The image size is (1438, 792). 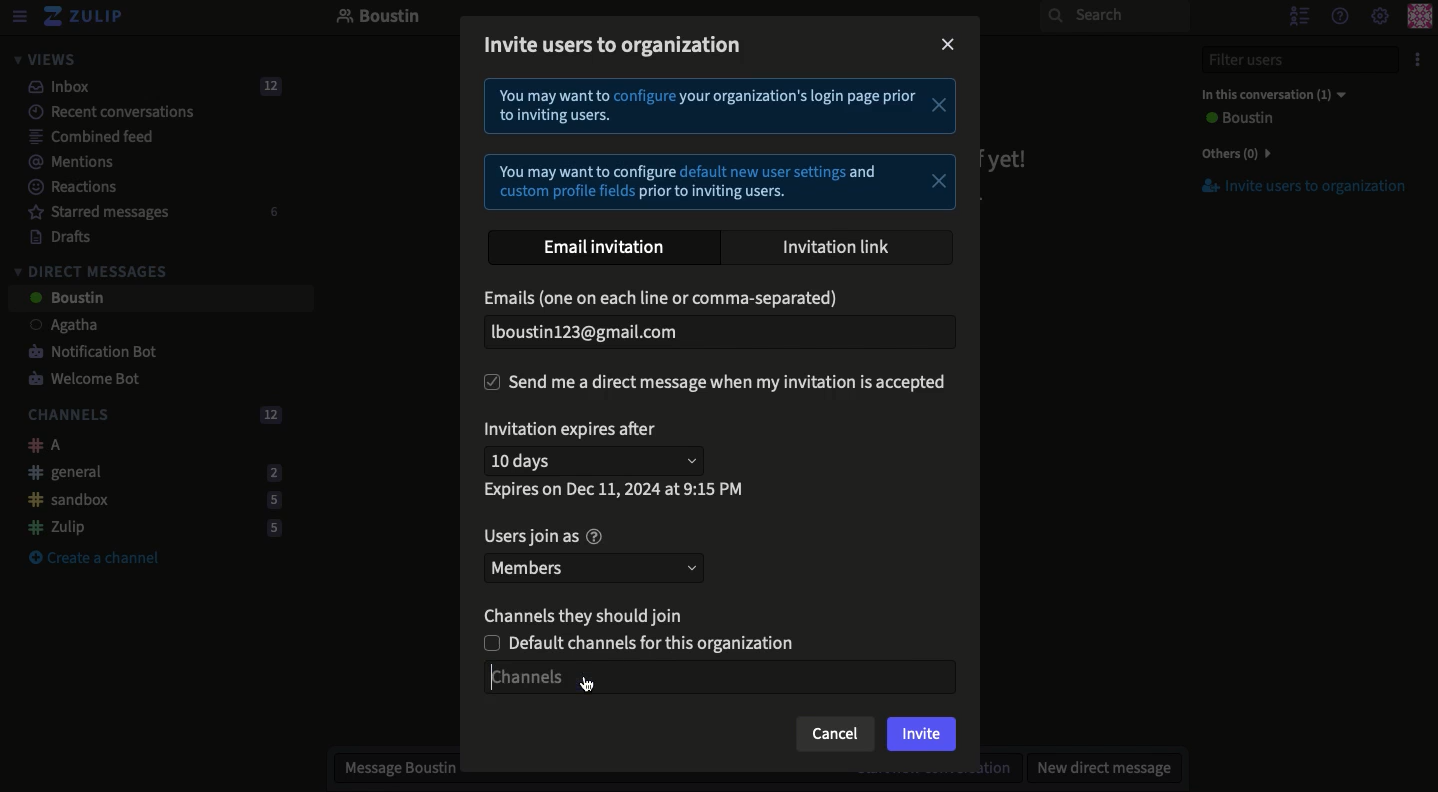 What do you see at coordinates (379, 18) in the screenshot?
I see `Boustin` at bounding box center [379, 18].